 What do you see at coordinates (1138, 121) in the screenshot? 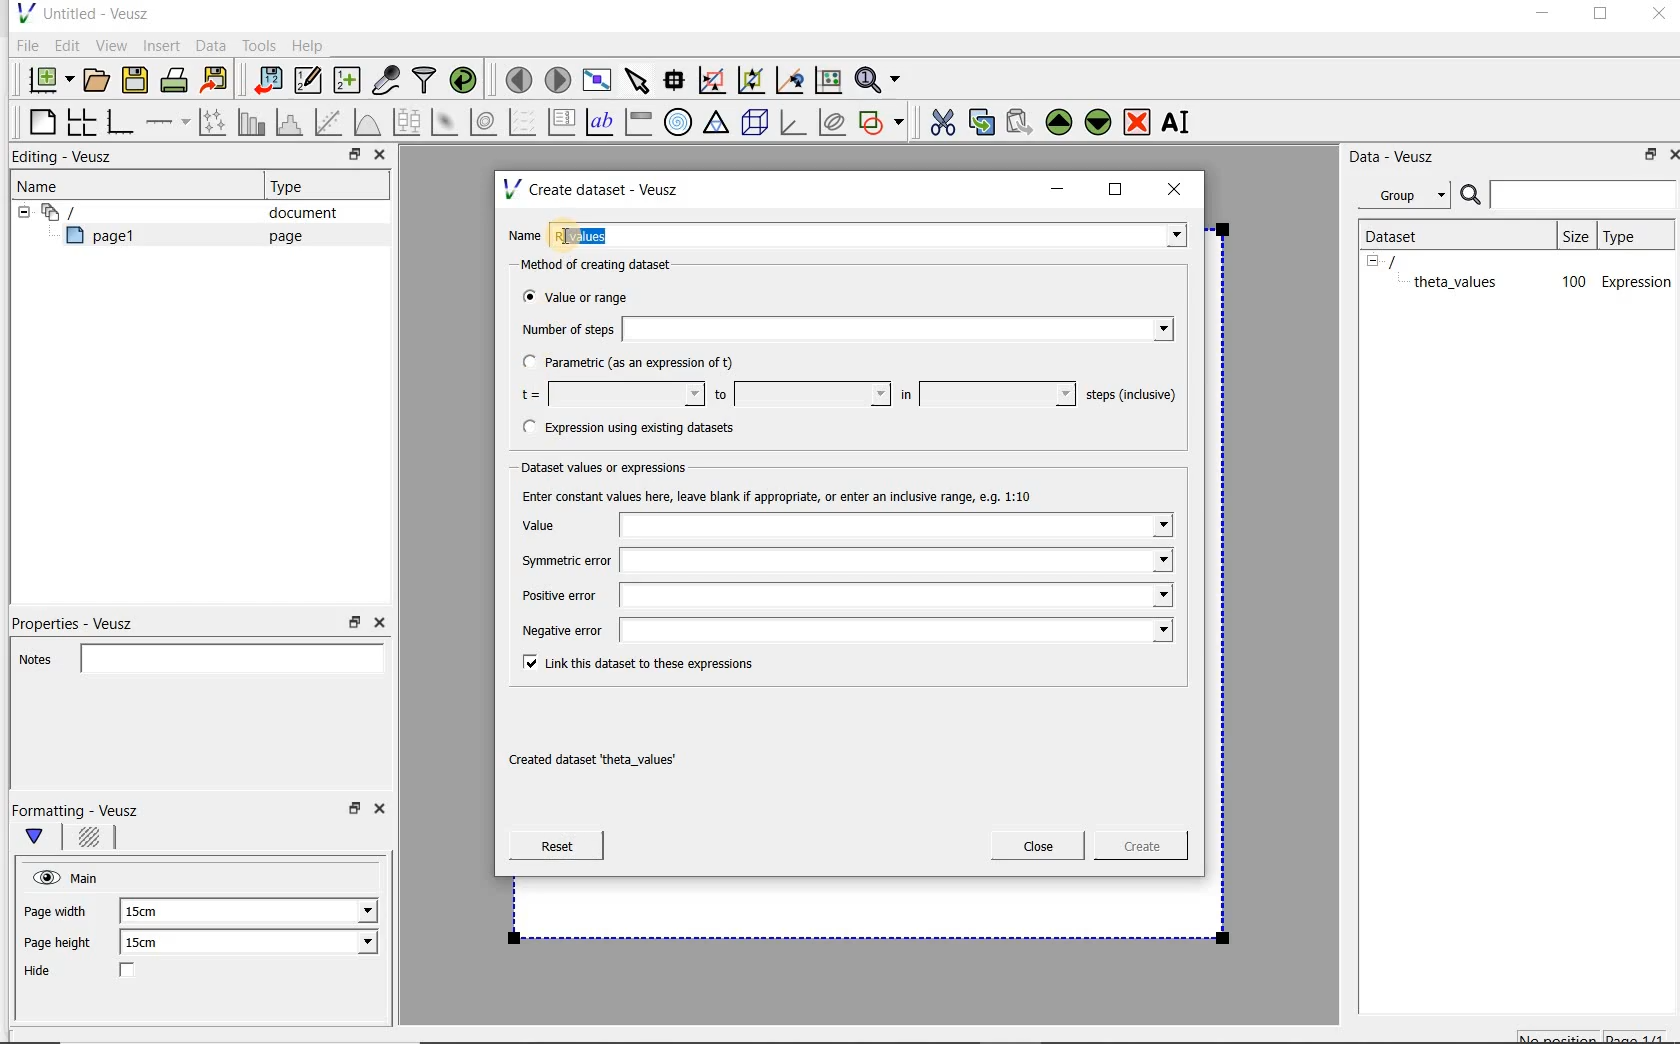
I see `remove the selected widget` at bounding box center [1138, 121].